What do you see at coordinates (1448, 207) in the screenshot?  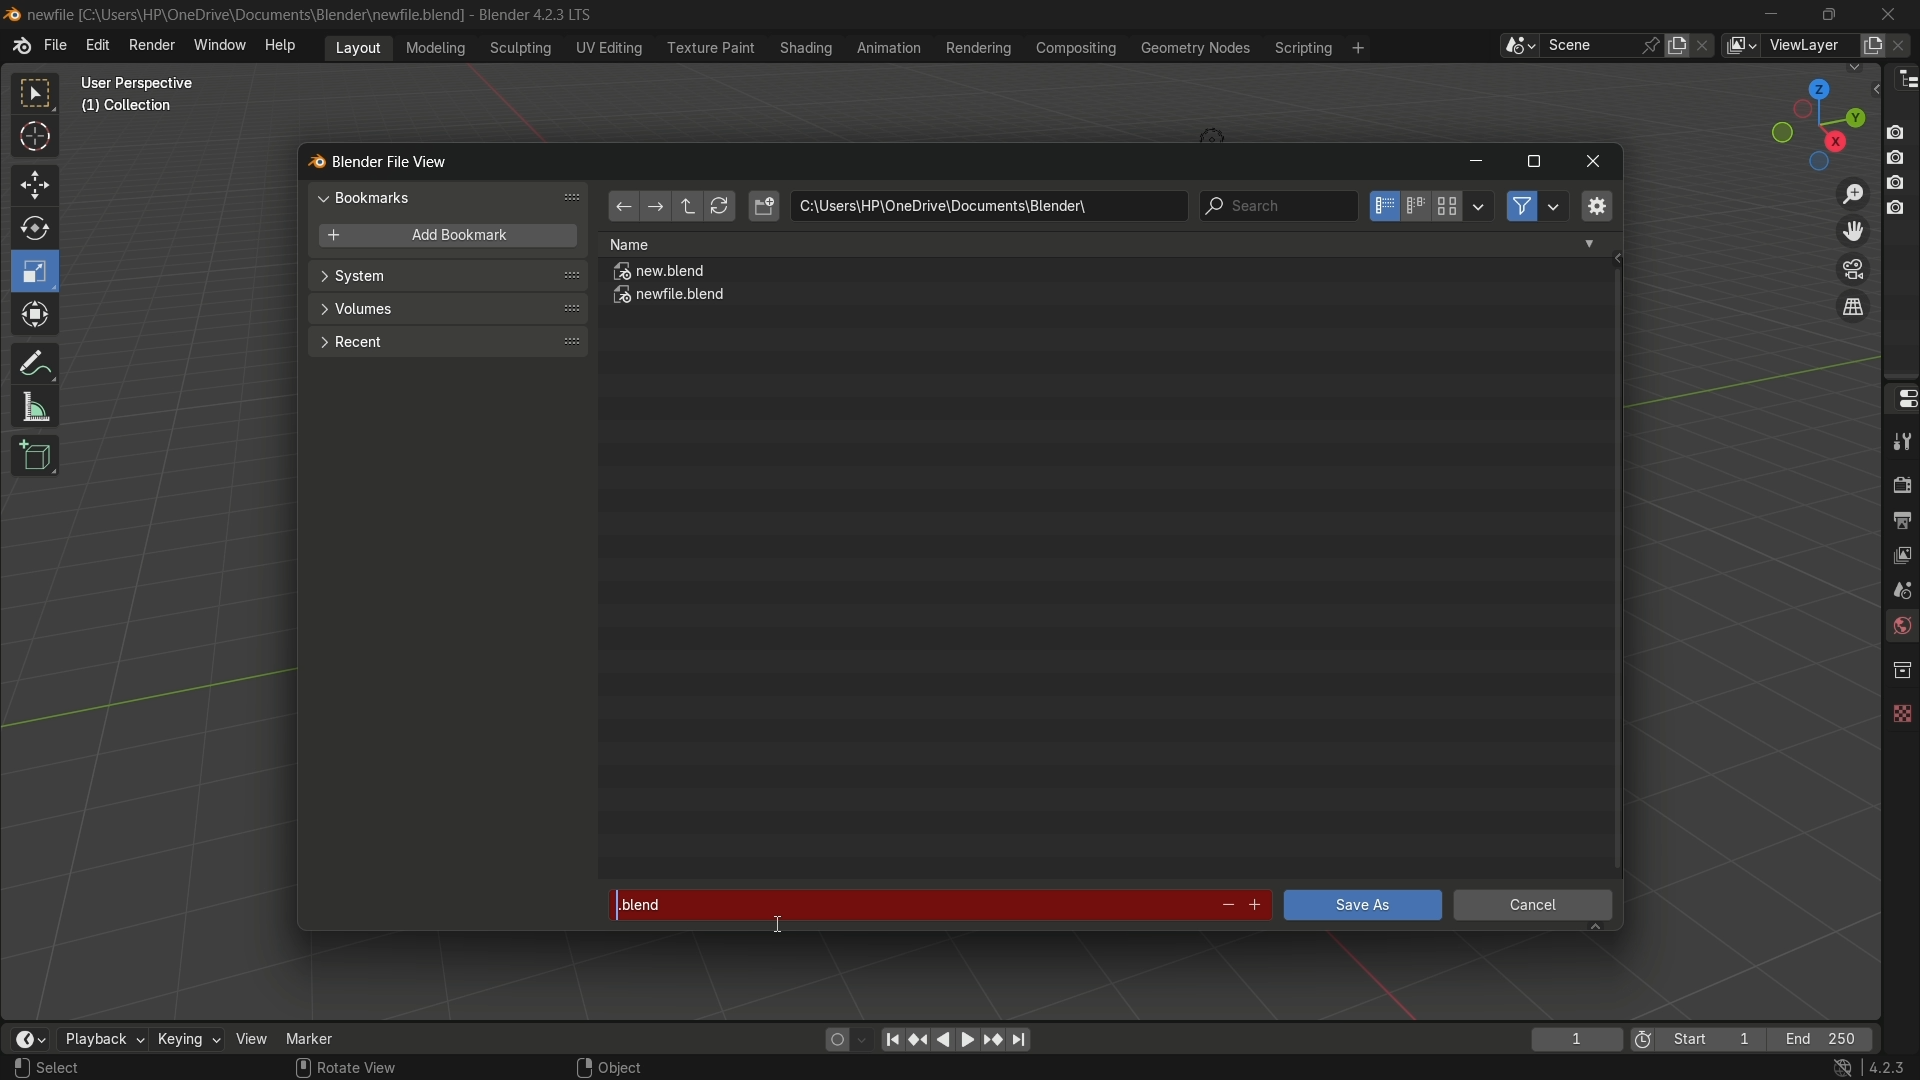 I see `thumbnails display` at bounding box center [1448, 207].